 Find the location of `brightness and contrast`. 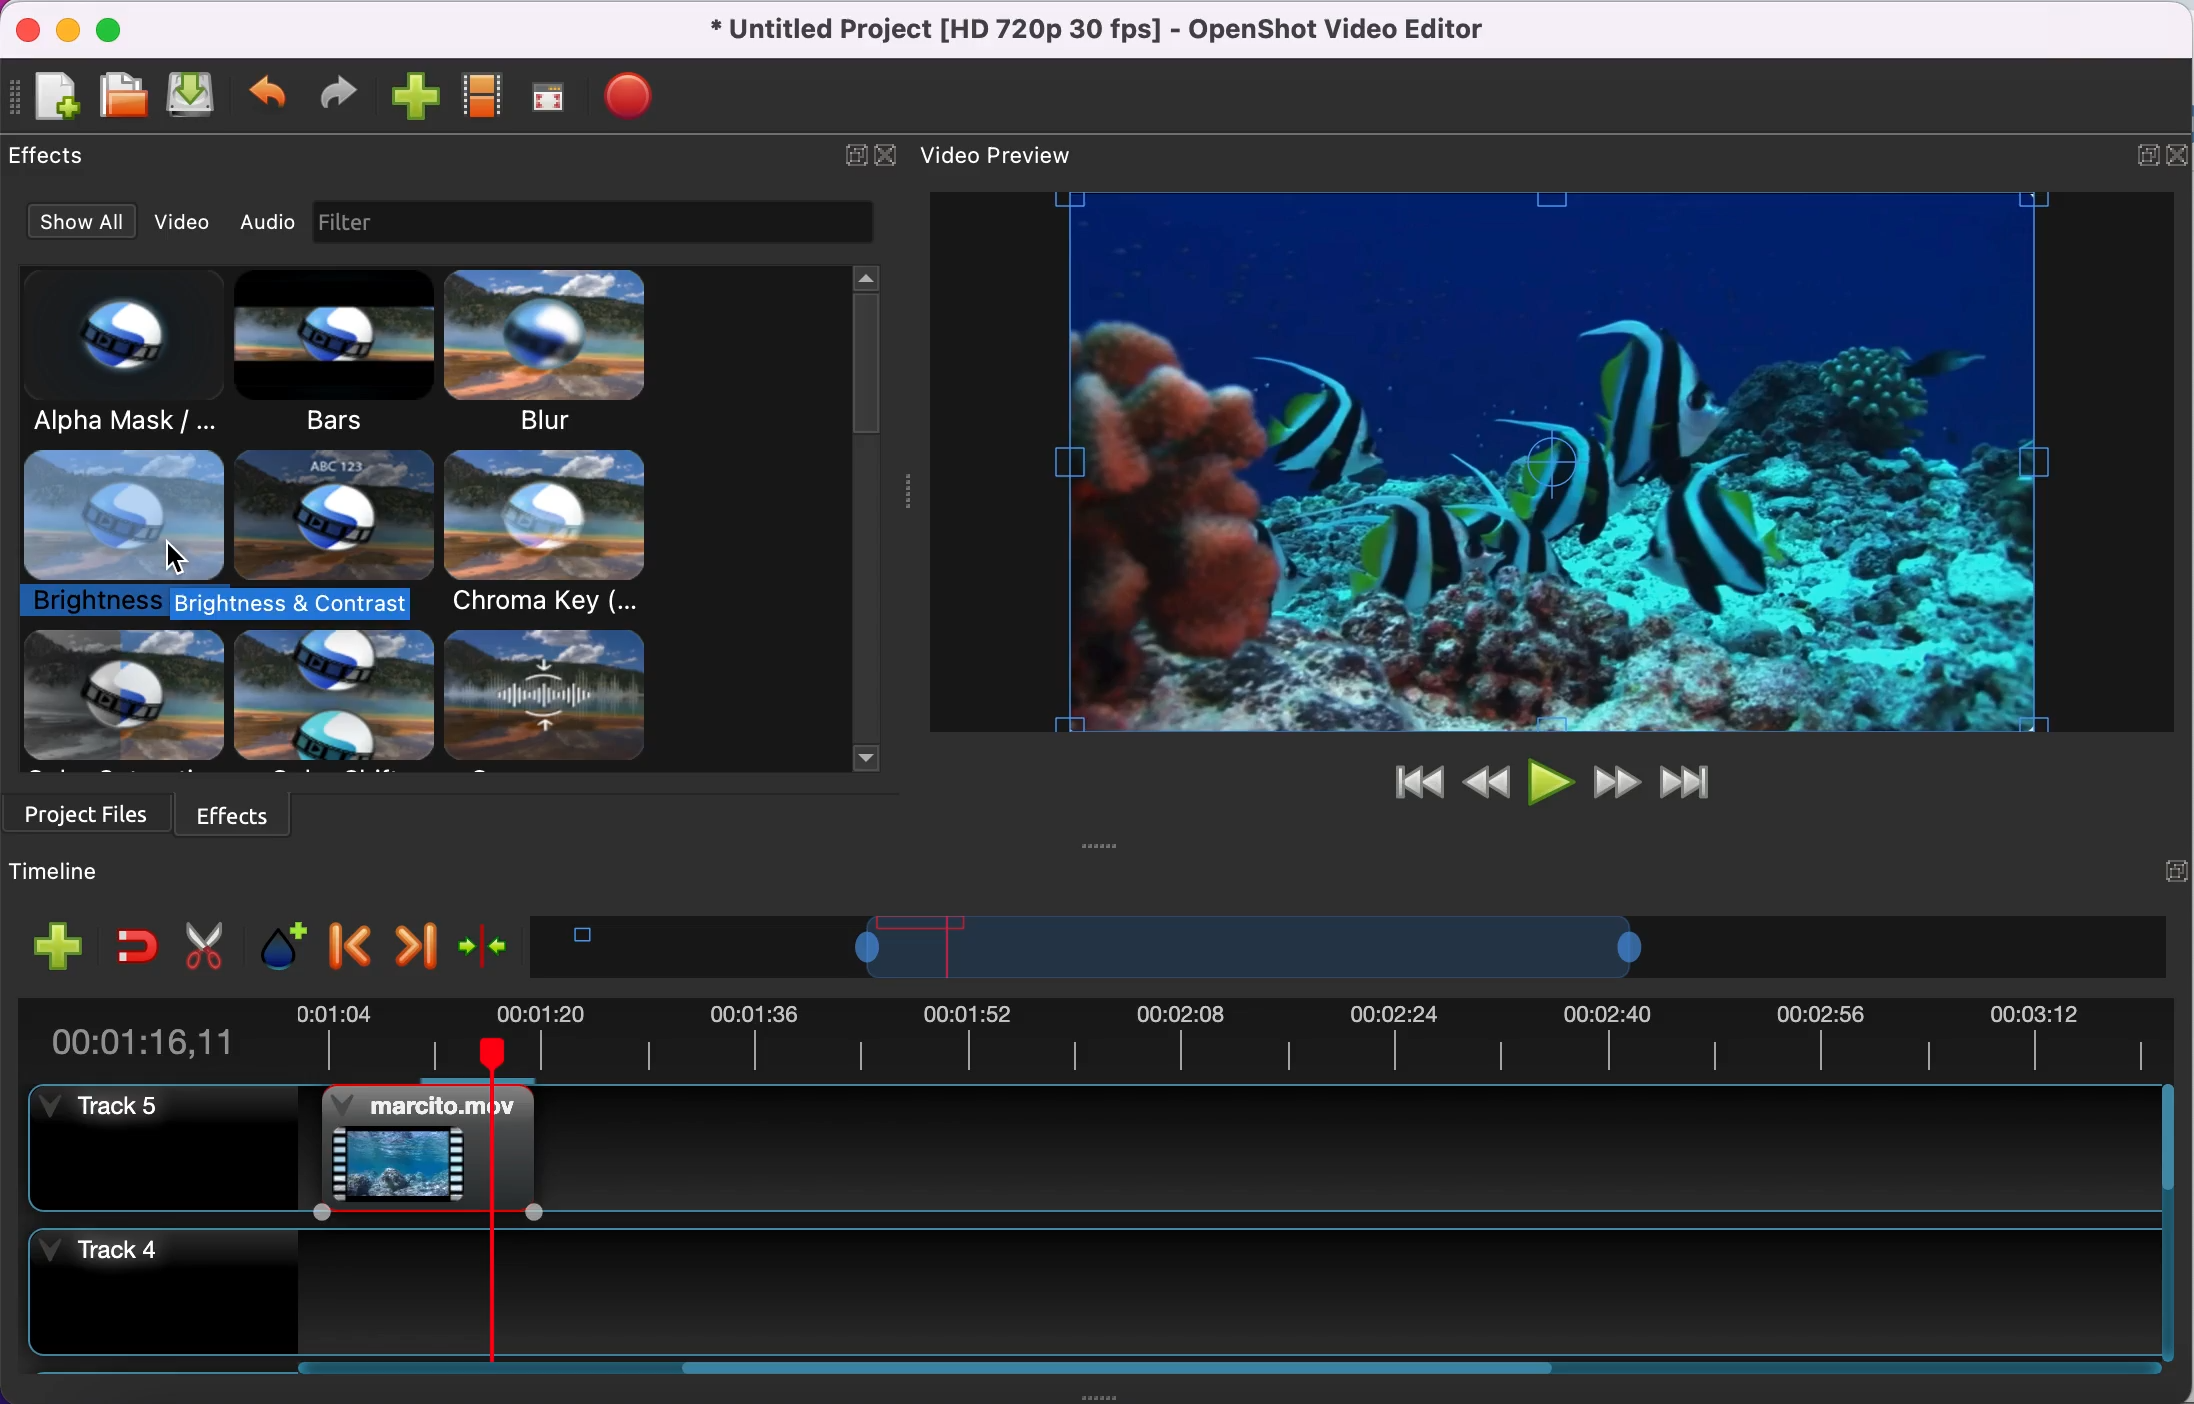

brightness and contrast is located at coordinates (125, 538).